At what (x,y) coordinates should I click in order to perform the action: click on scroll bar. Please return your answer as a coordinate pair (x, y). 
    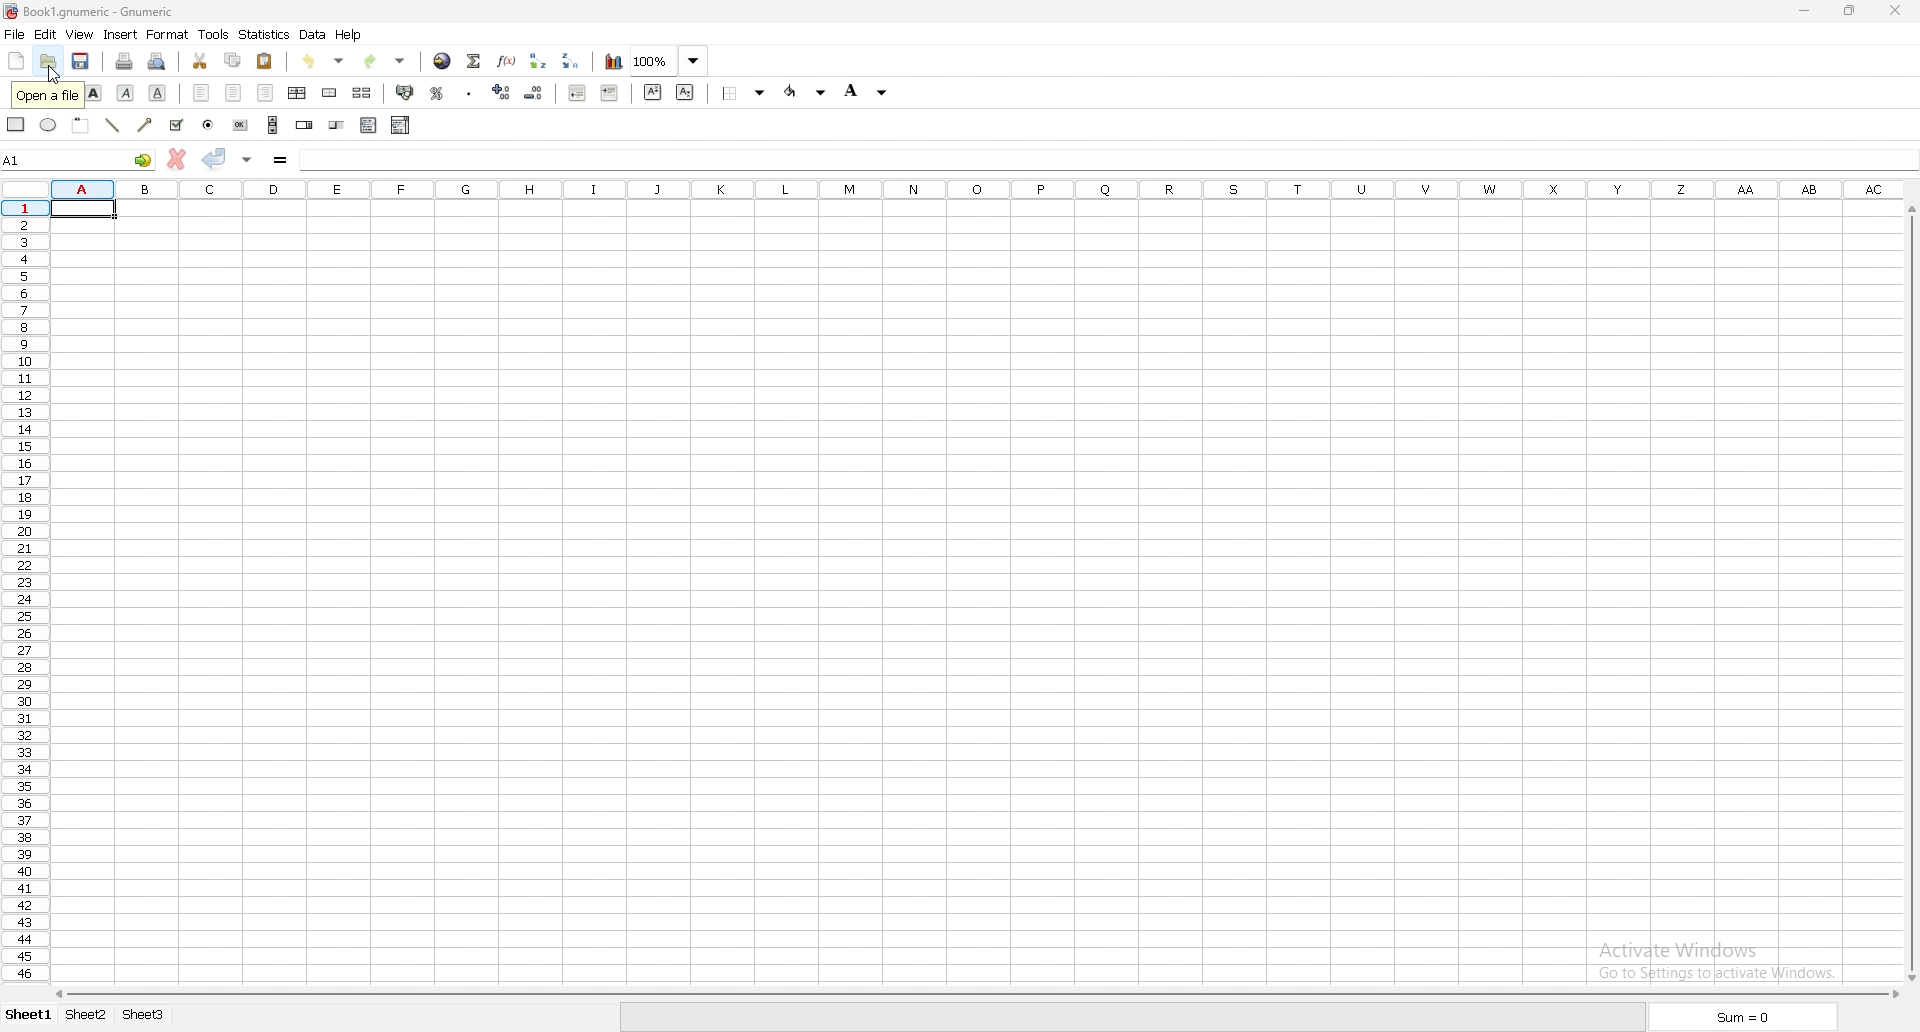
    Looking at the image, I should click on (1909, 594).